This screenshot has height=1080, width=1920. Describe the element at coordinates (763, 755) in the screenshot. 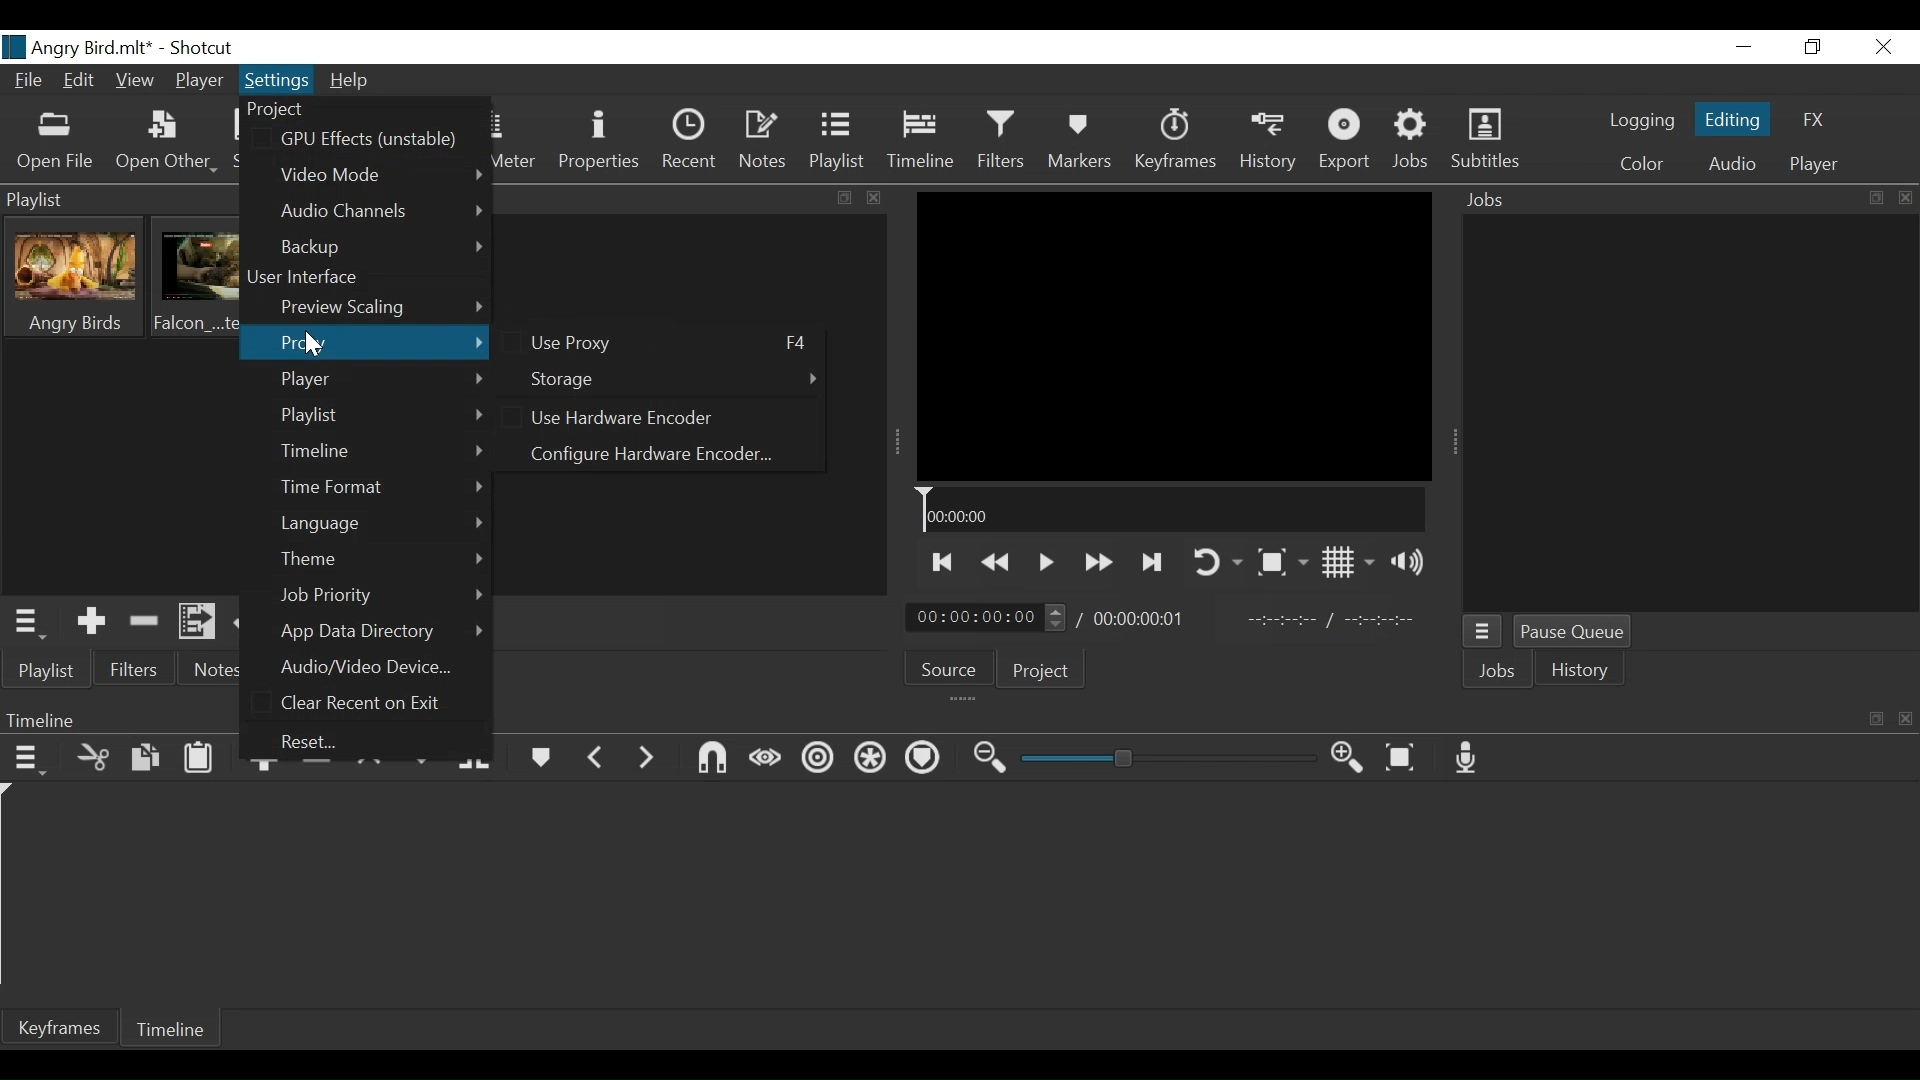

I see `Scrub while dragging` at that location.